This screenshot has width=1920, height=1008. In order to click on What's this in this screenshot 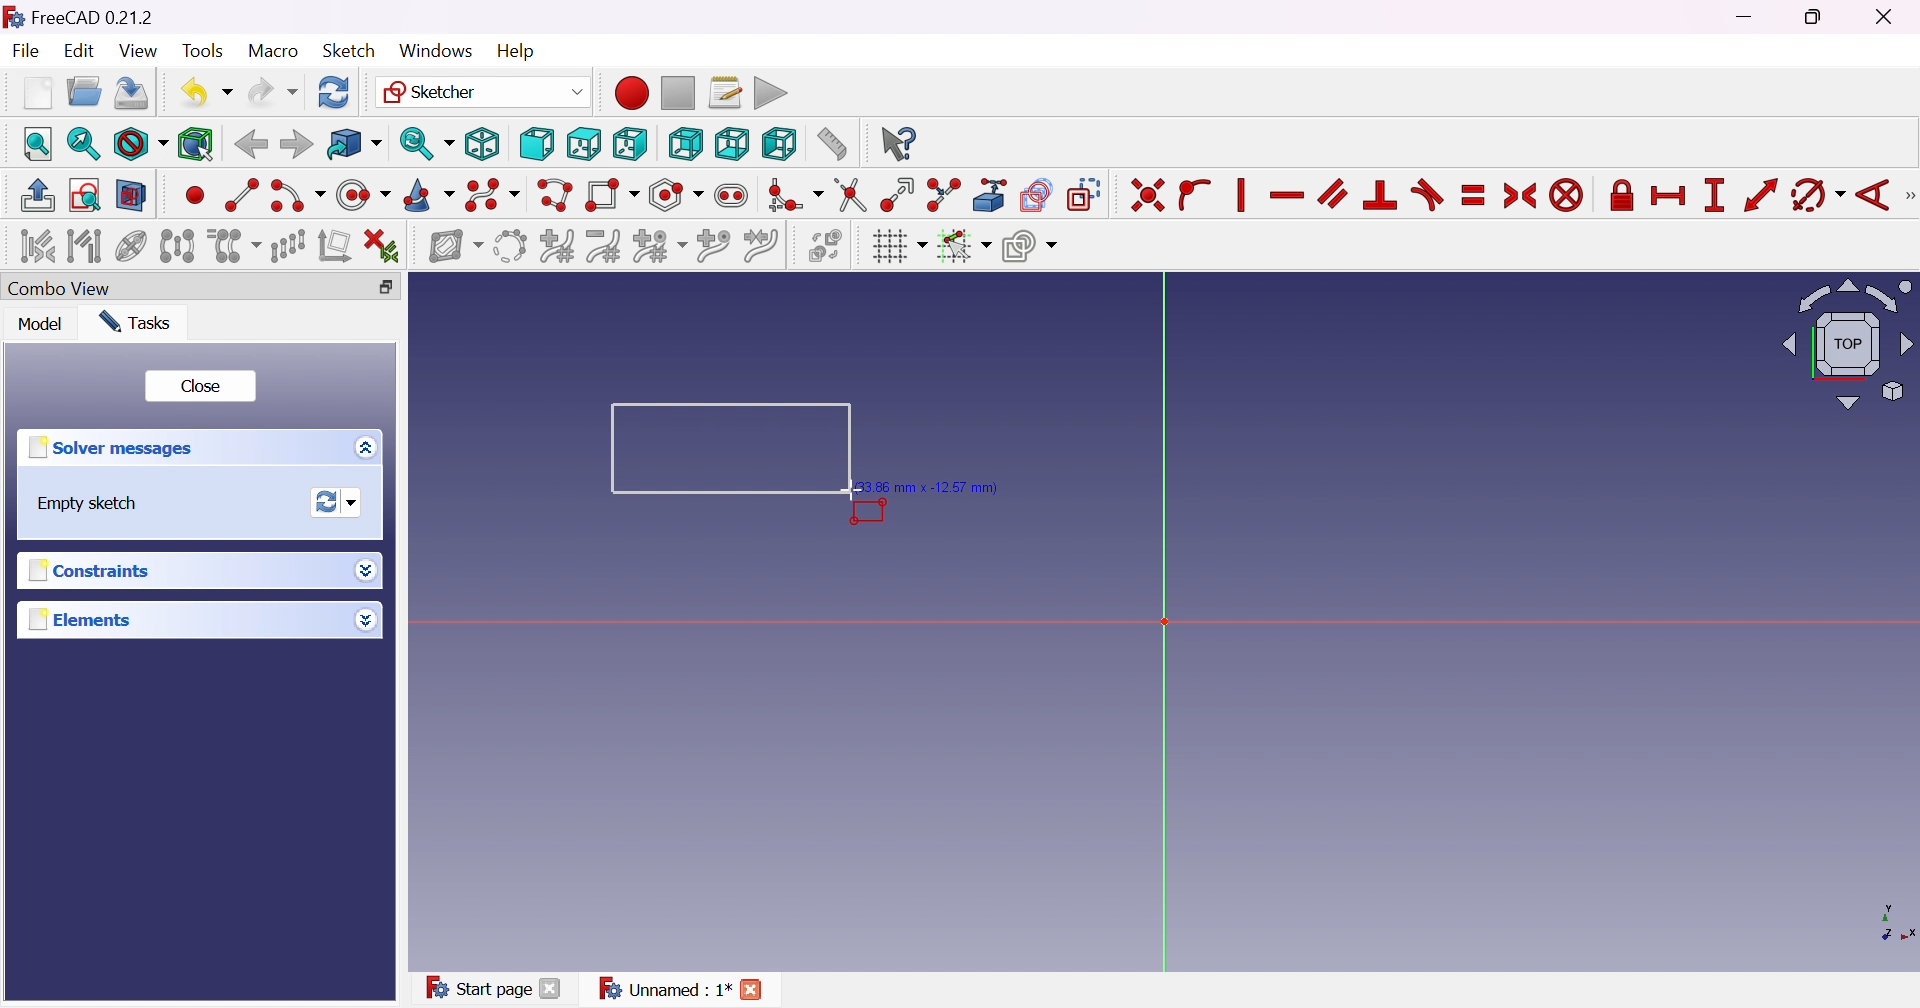, I will do `click(898, 144)`.